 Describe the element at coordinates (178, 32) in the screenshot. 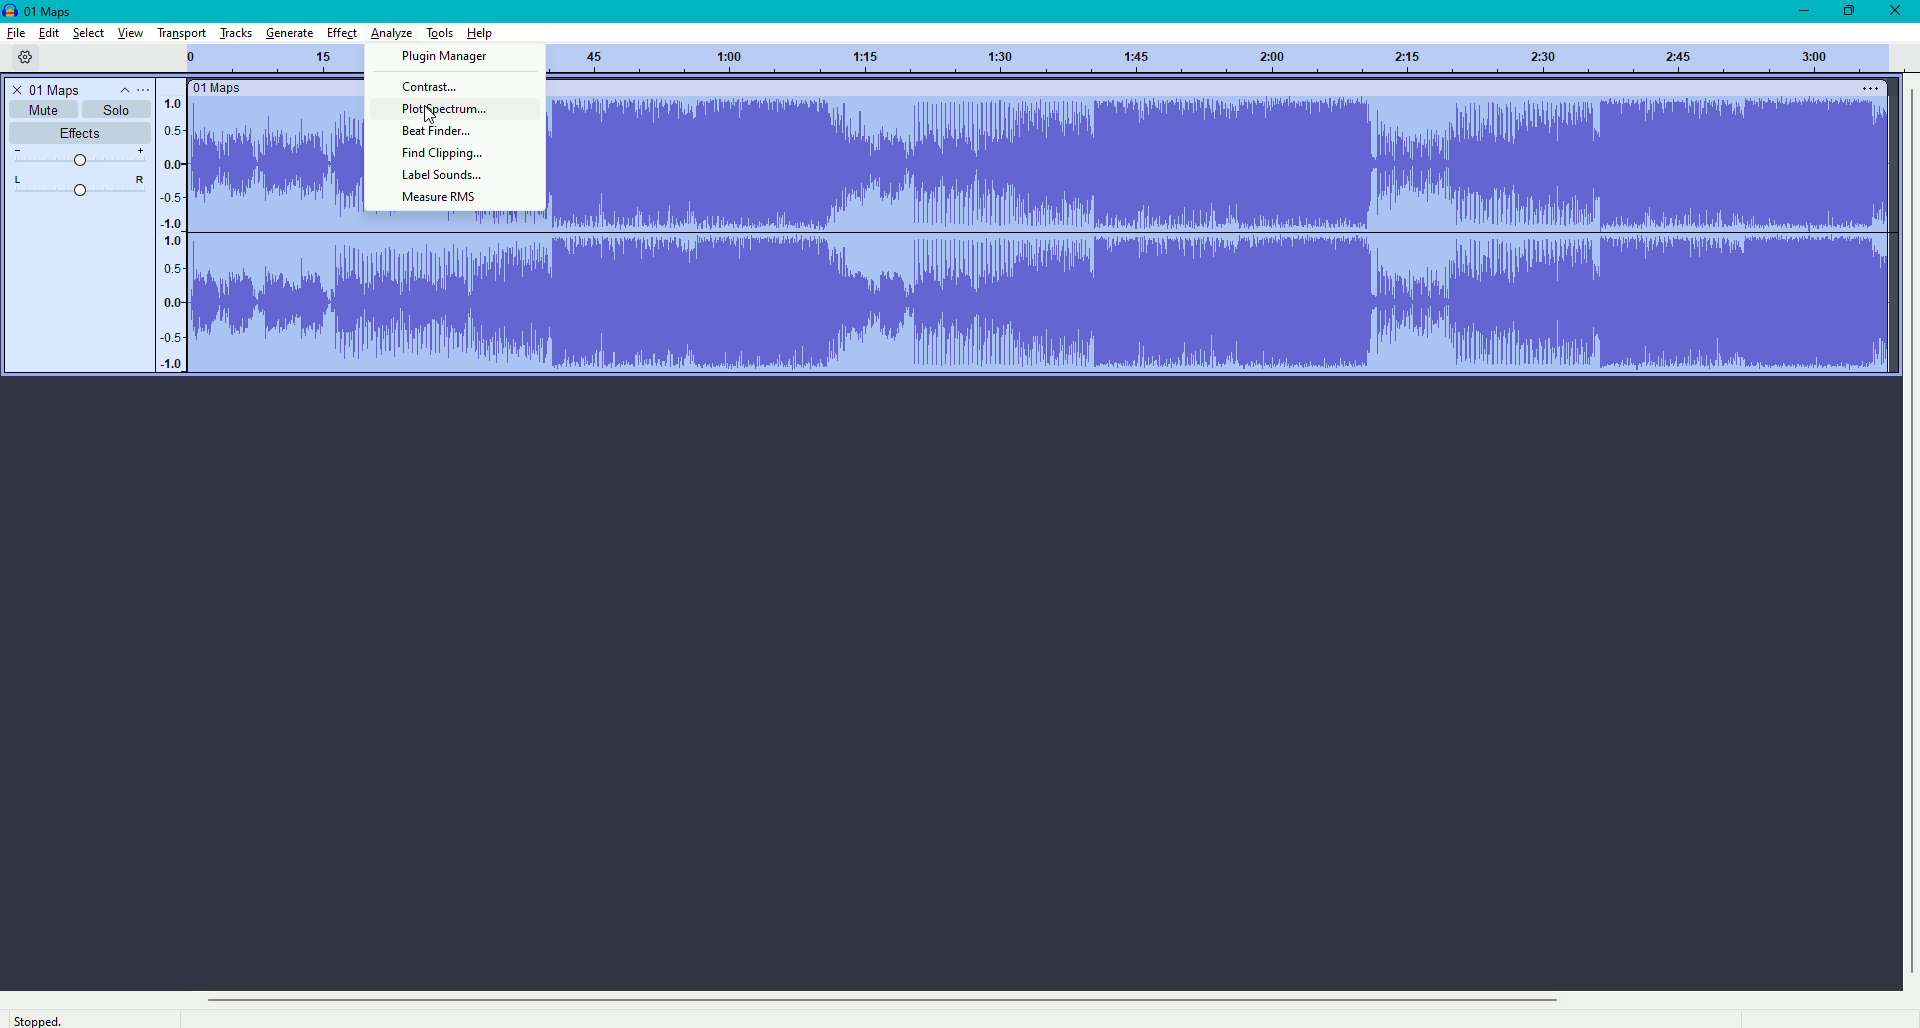

I see `Transport` at that location.